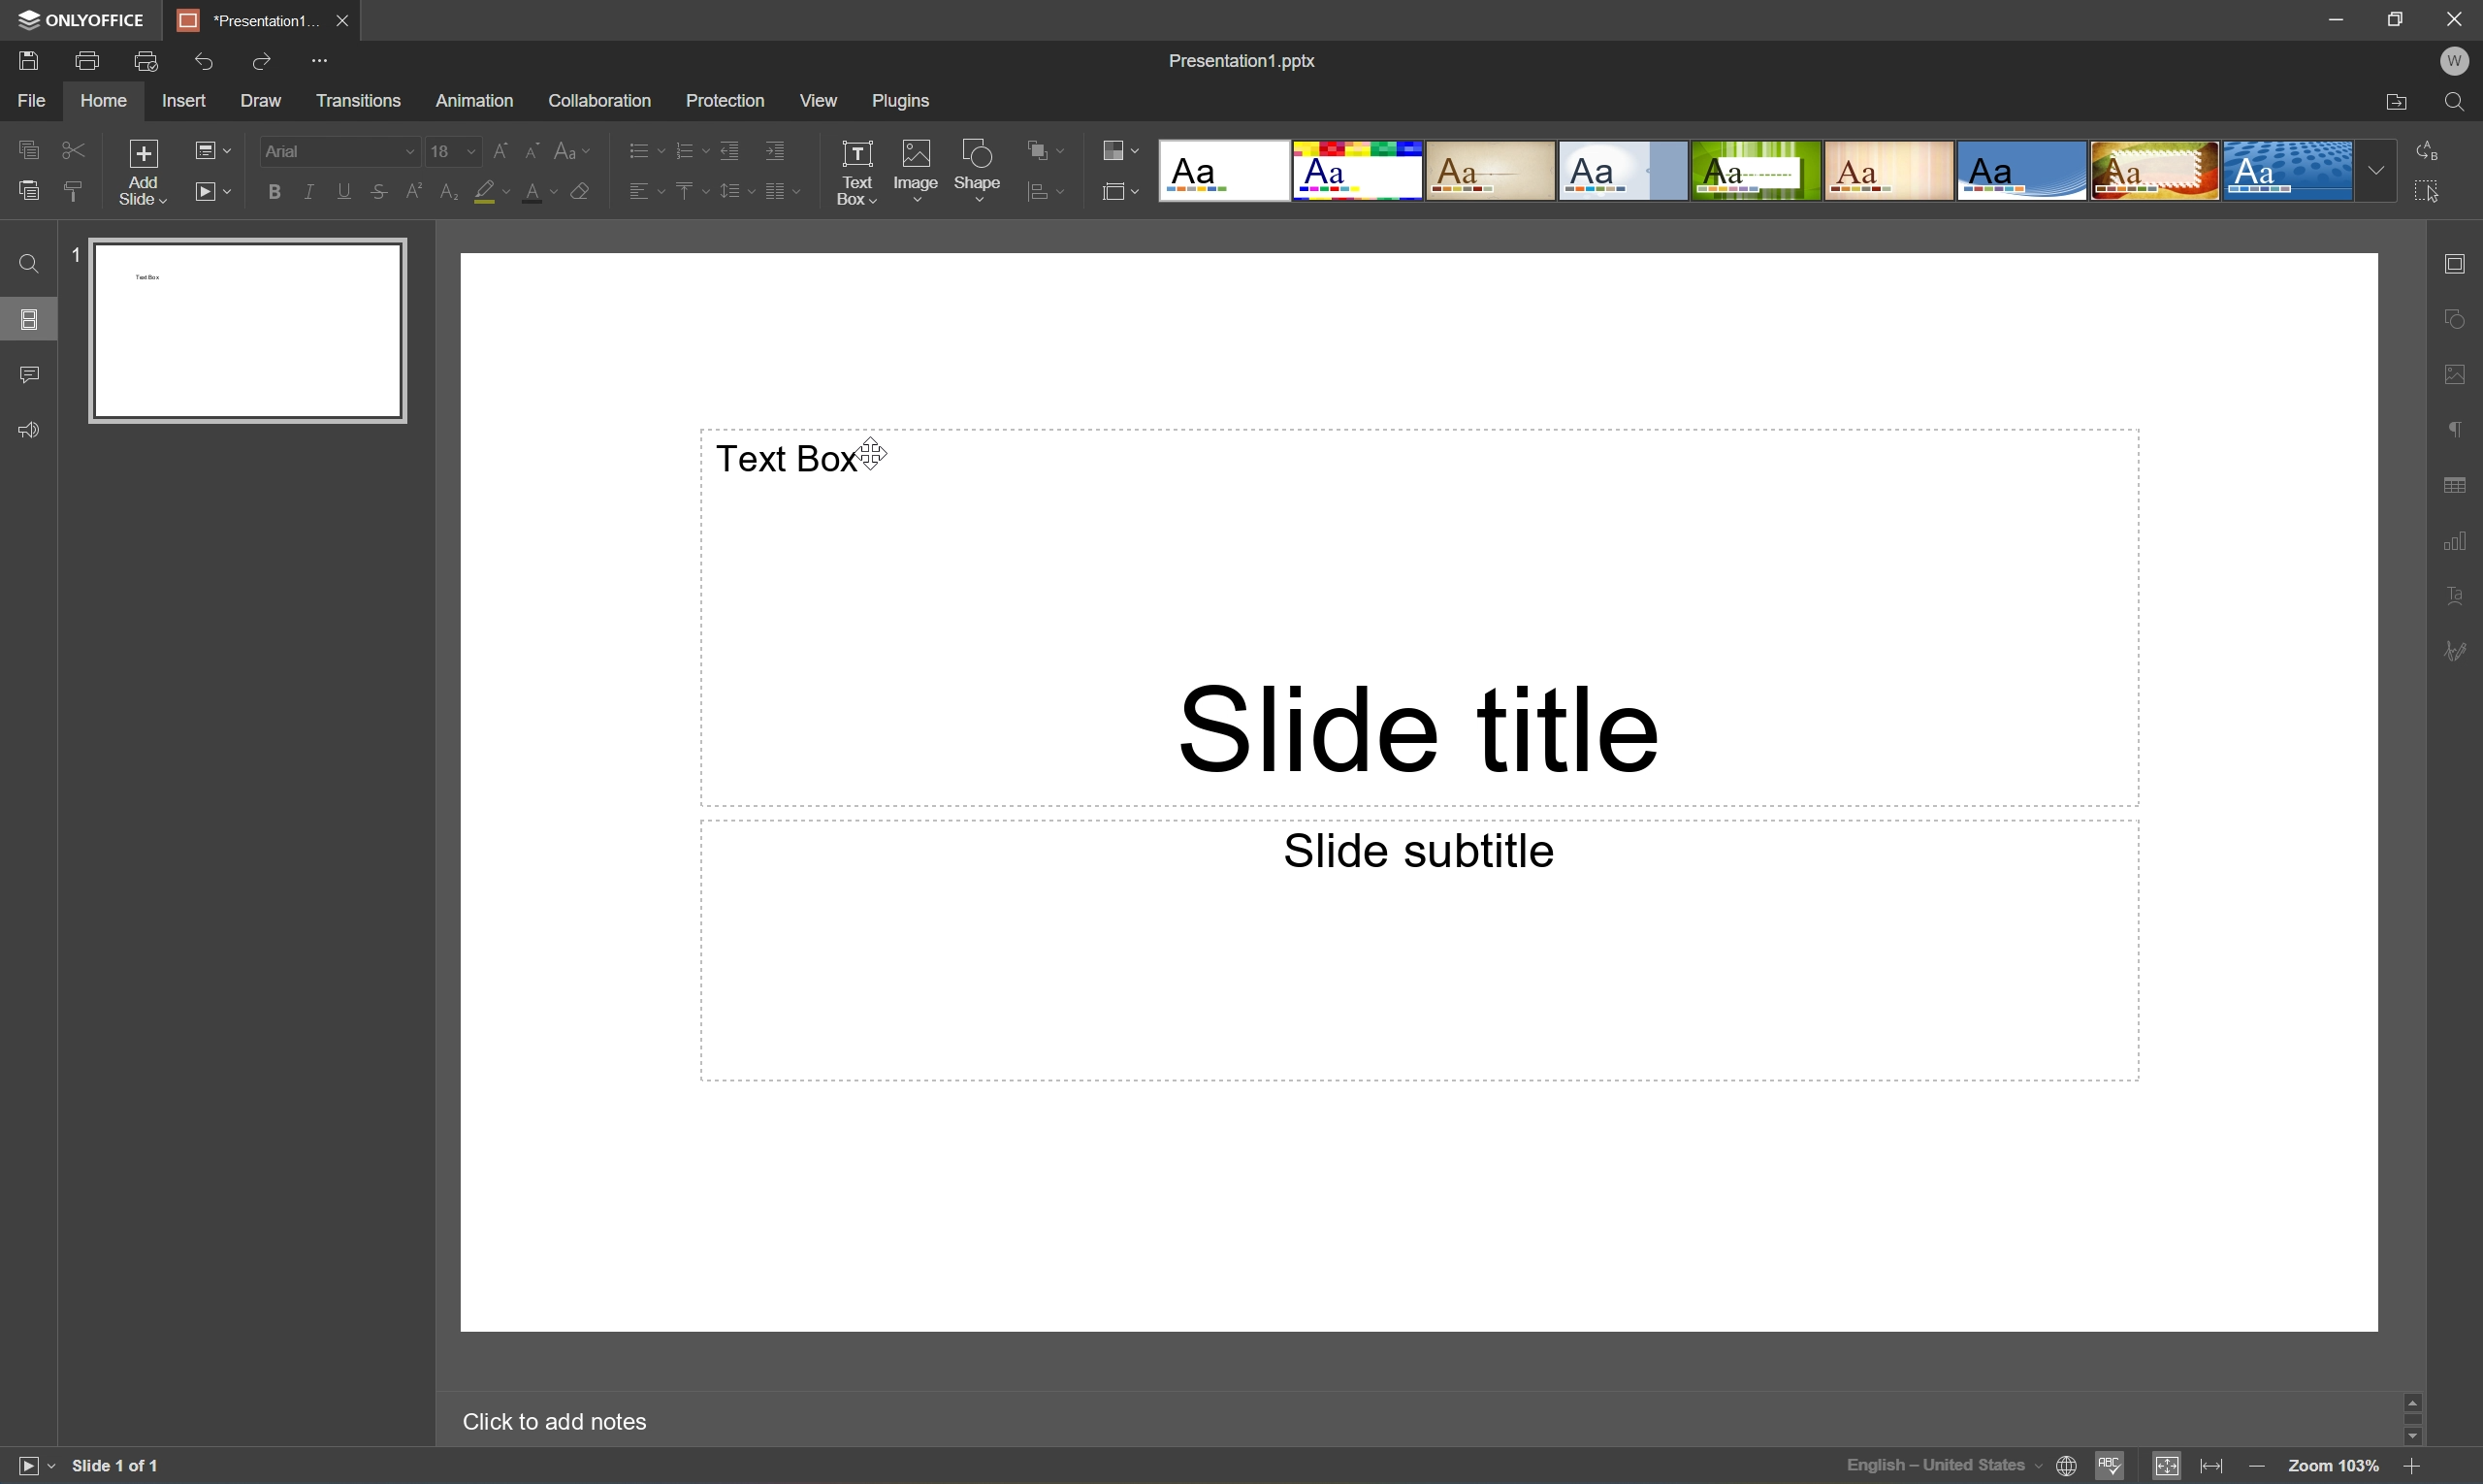 The width and height of the screenshot is (2483, 1484). I want to click on Scroll Down, so click(2413, 1435).